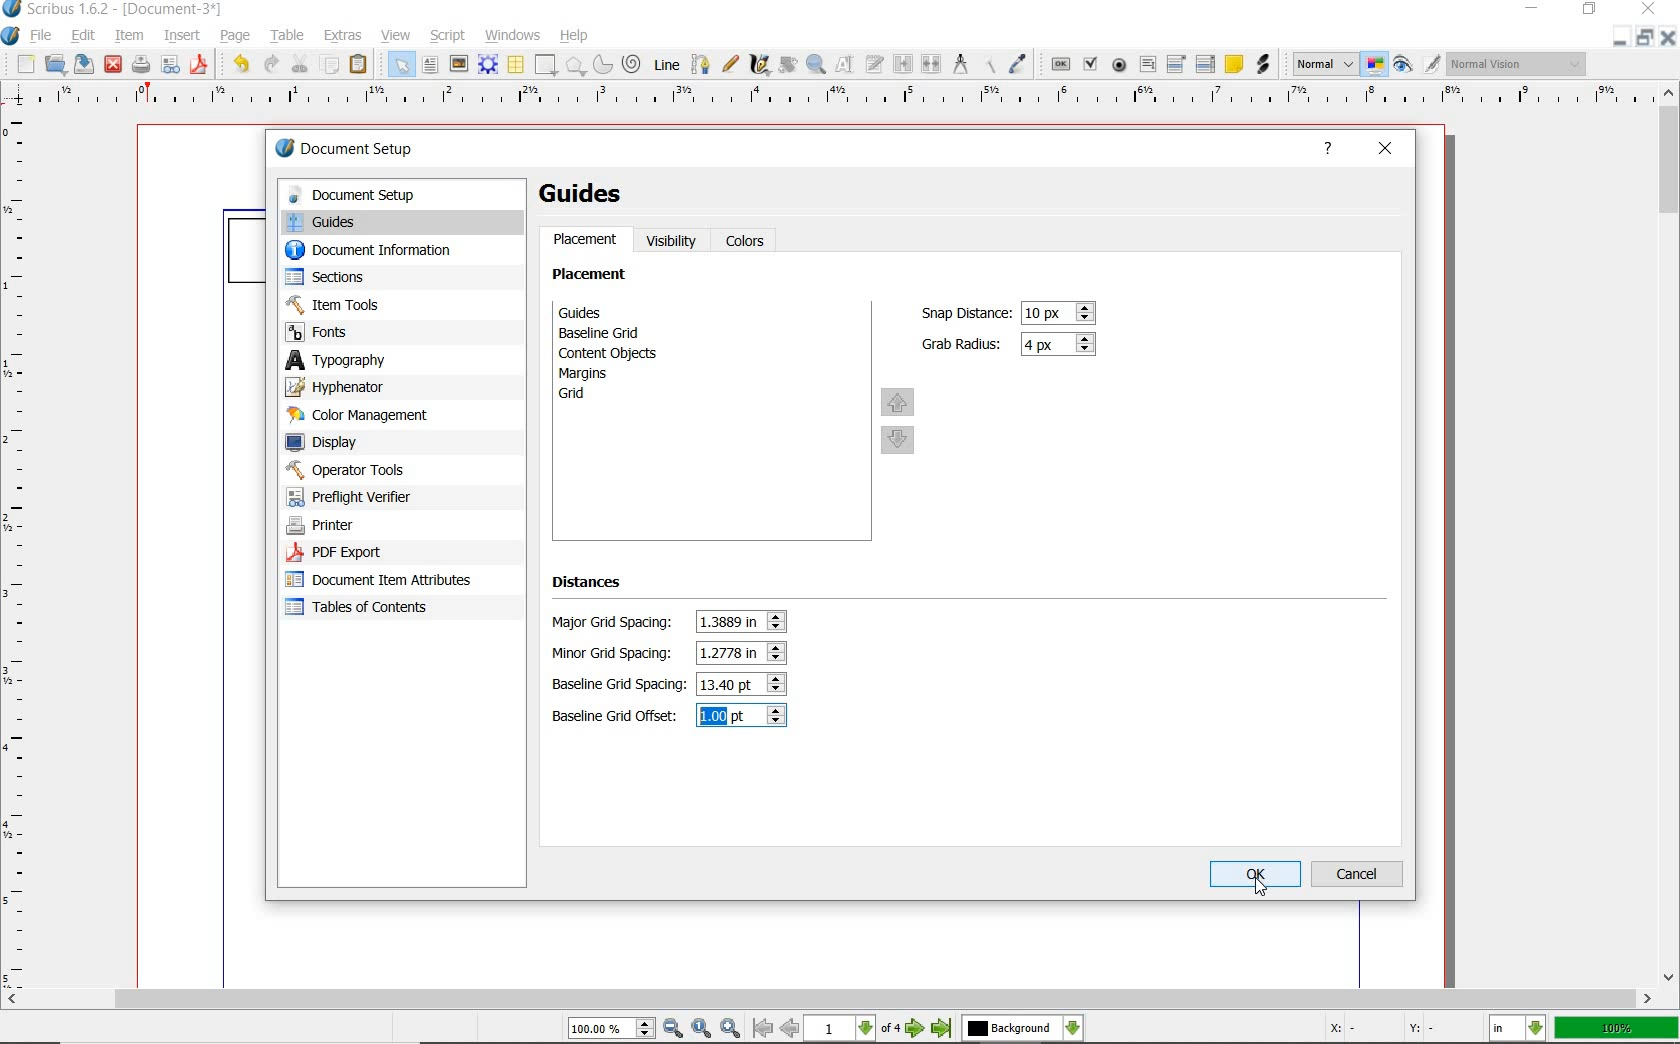 The image size is (1680, 1044). Describe the element at coordinates (1387, 149) in the screenshot. I see `close` at that location.